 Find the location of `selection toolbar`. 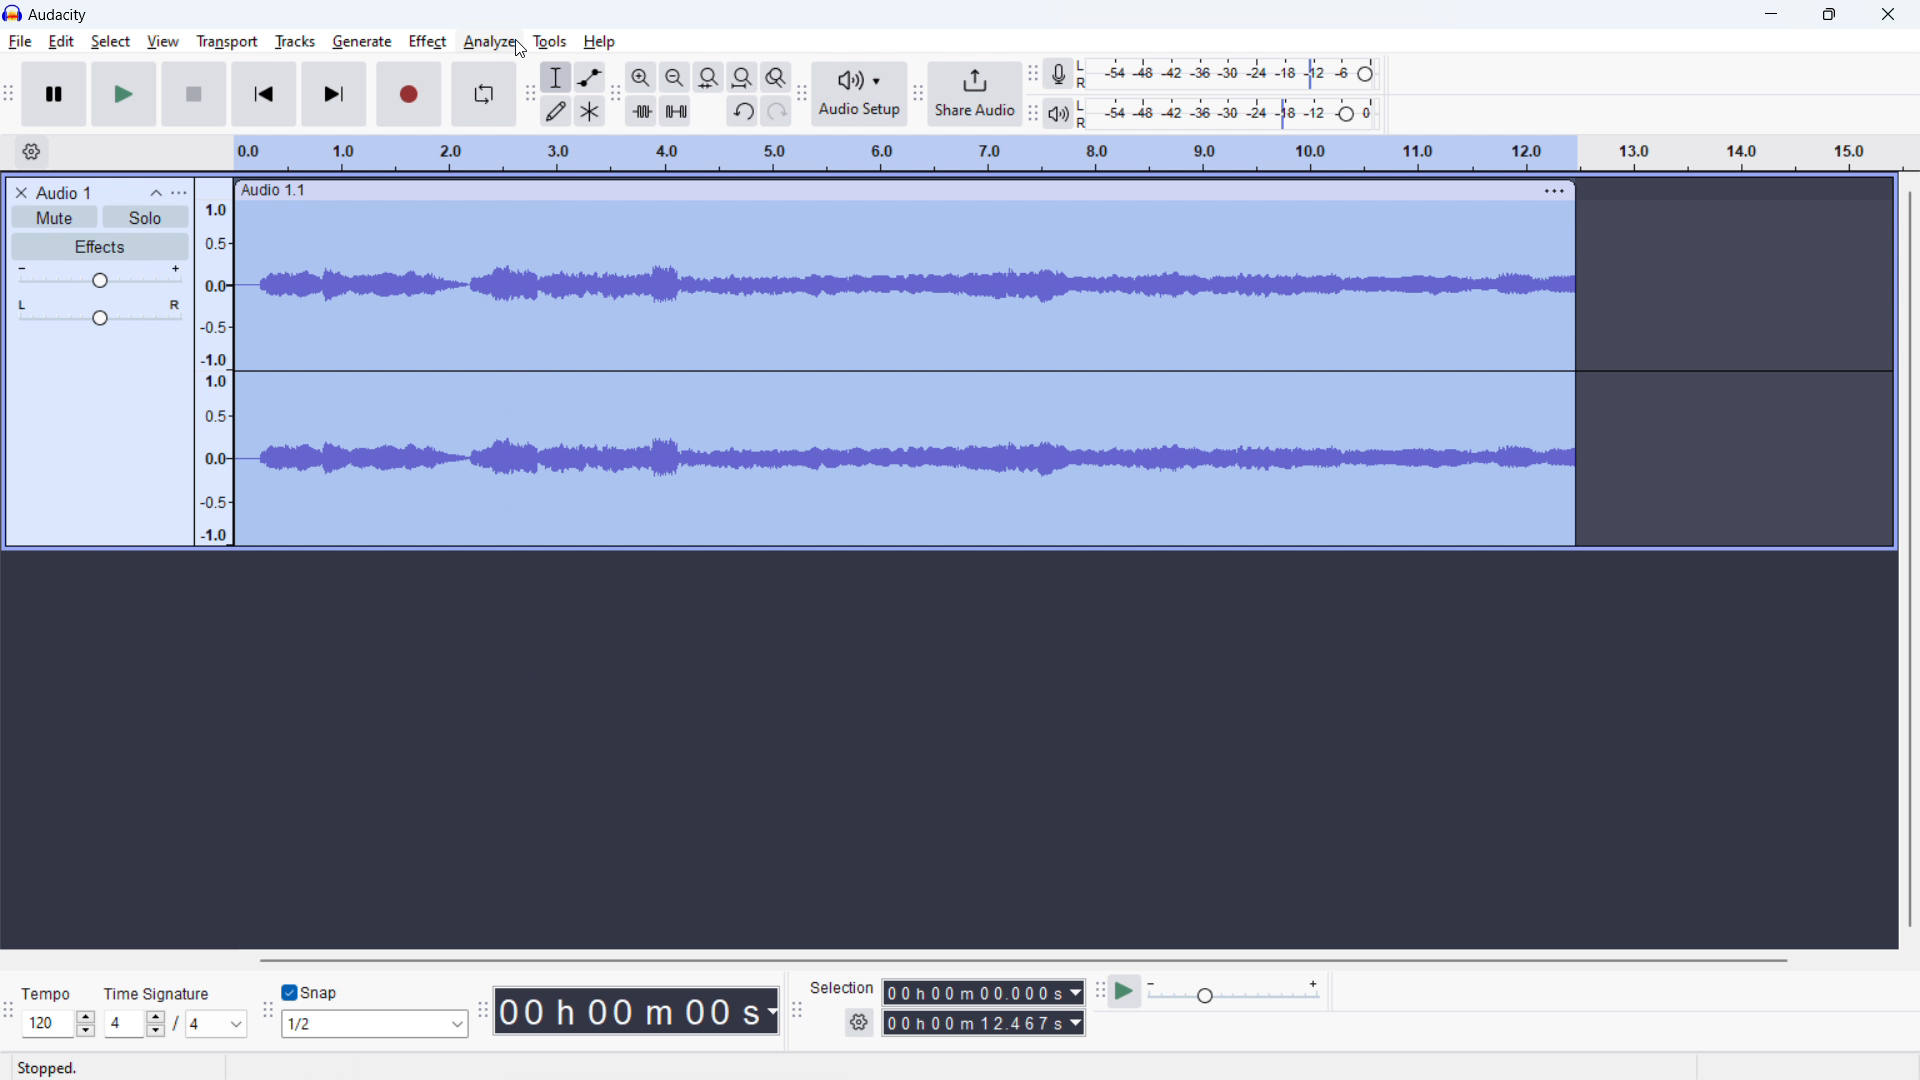

selection toolbar is located at coordinates (796, 1009).